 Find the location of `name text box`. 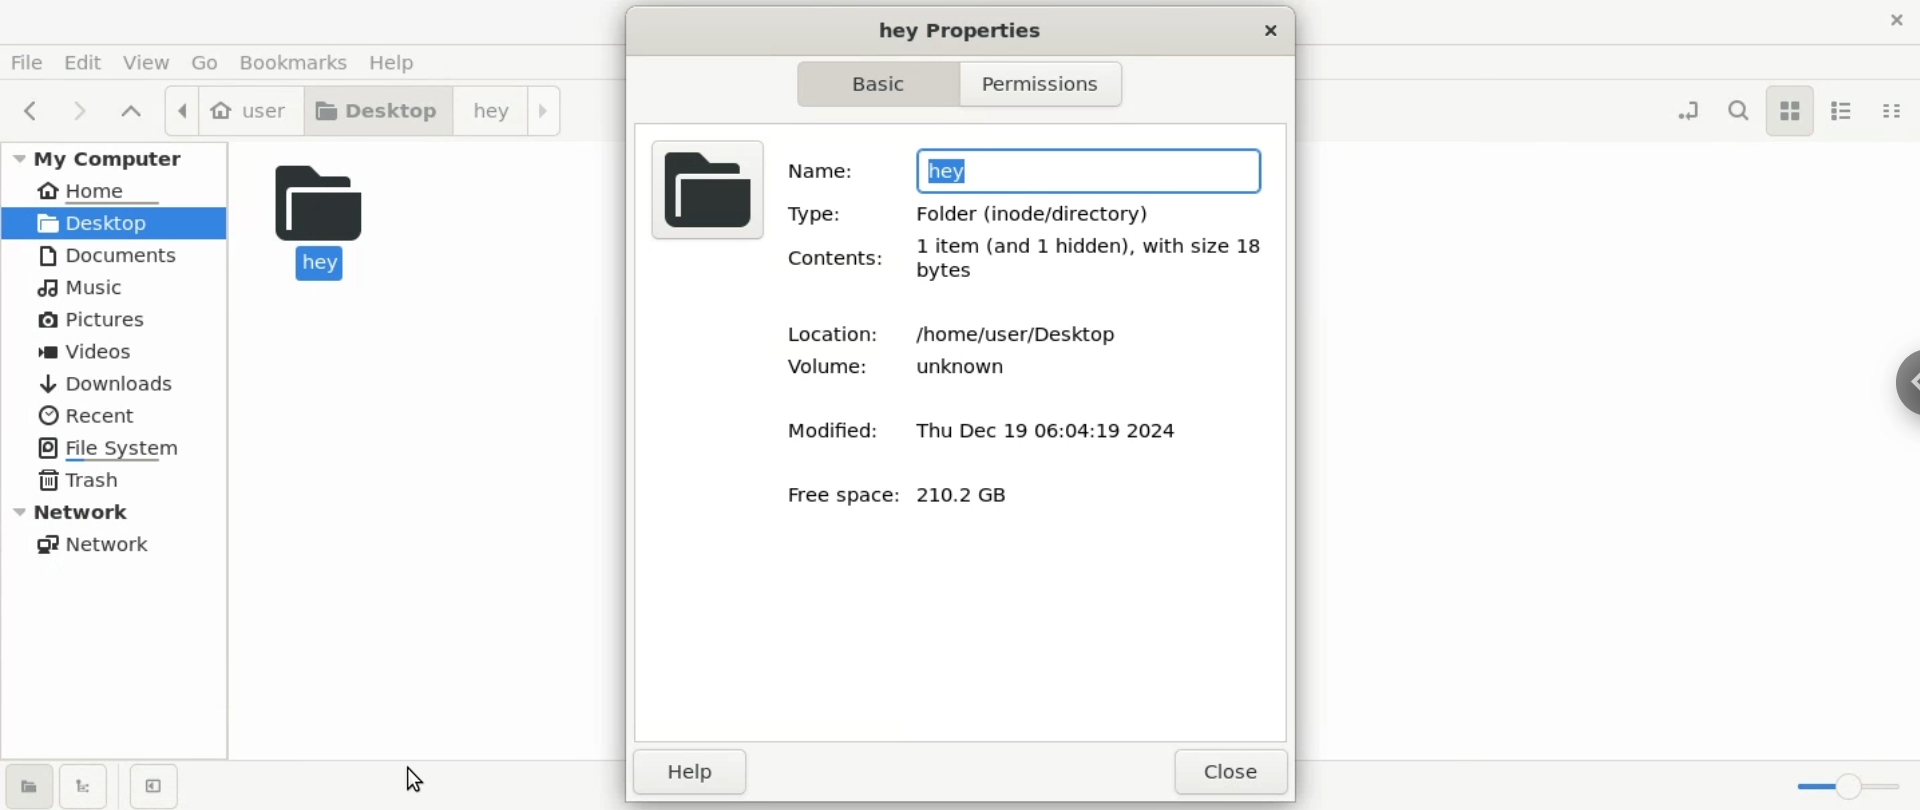

name text box is located at coordinates (1093, 168).